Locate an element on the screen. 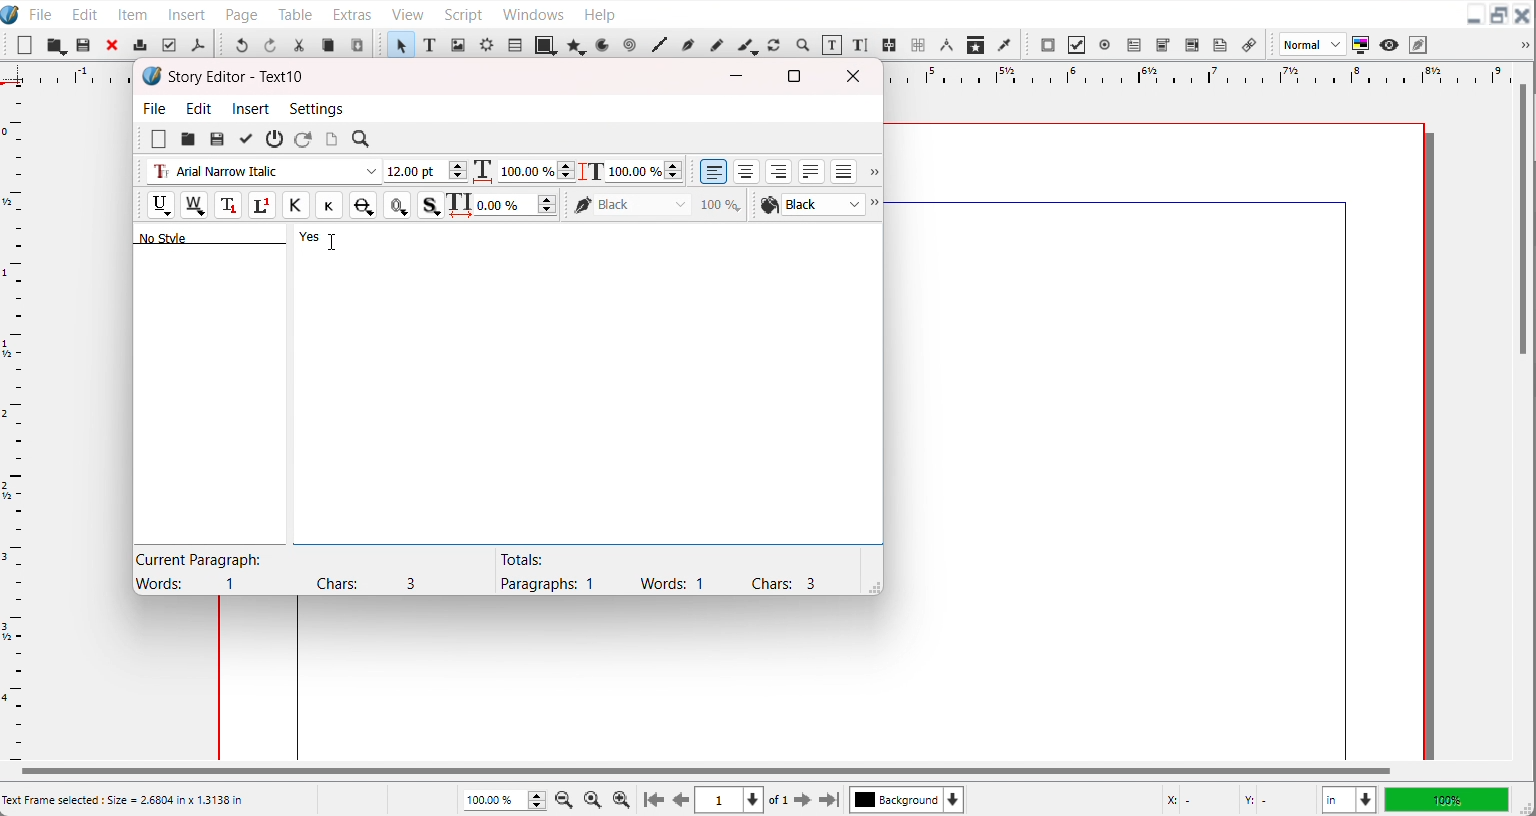  Image Frame is located at coordinates (458, 44).